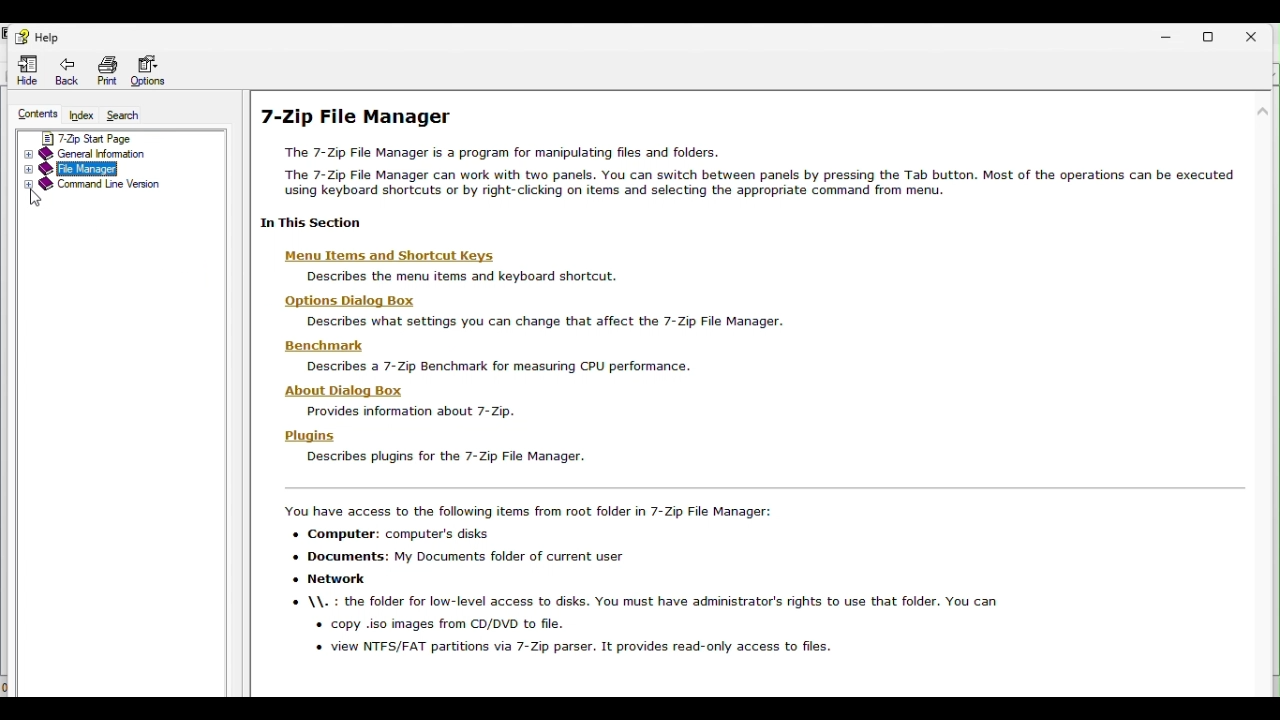 This screenshot has height=720, width=1280. What do you see at coordinates (1156, 34) in the screenshot?
I see `Minimise` at bounding box center [1156, 34].